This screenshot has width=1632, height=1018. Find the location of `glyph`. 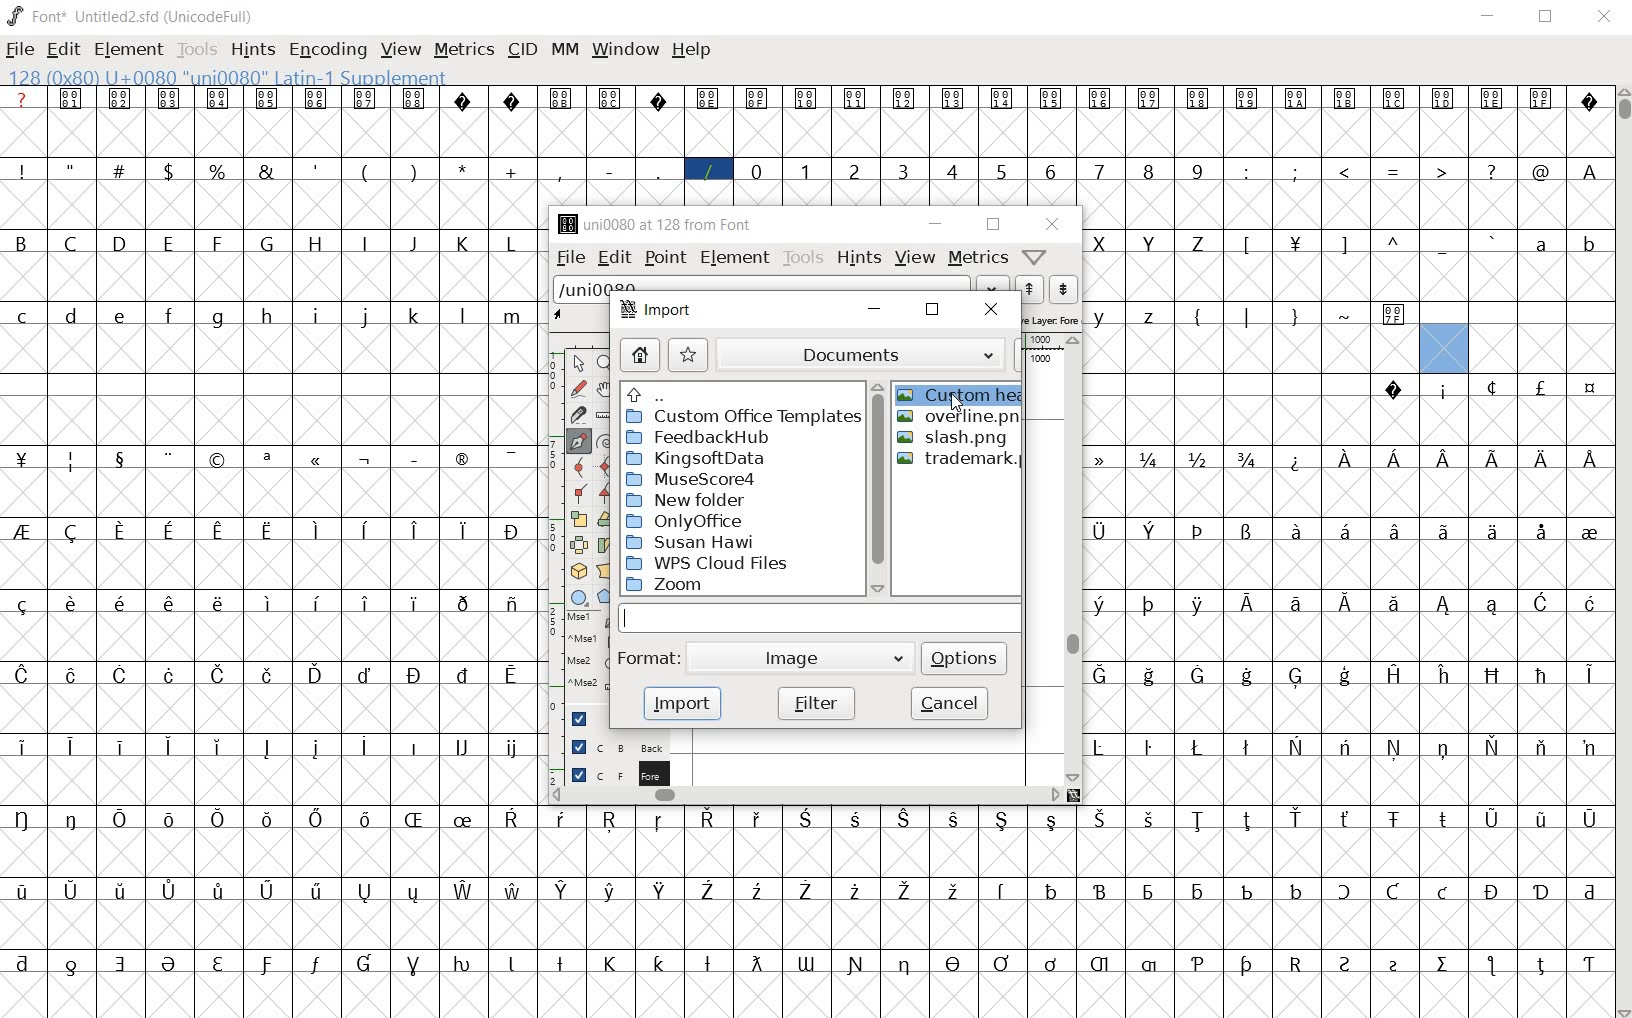

glyph is located at coordinates (1342, 246).